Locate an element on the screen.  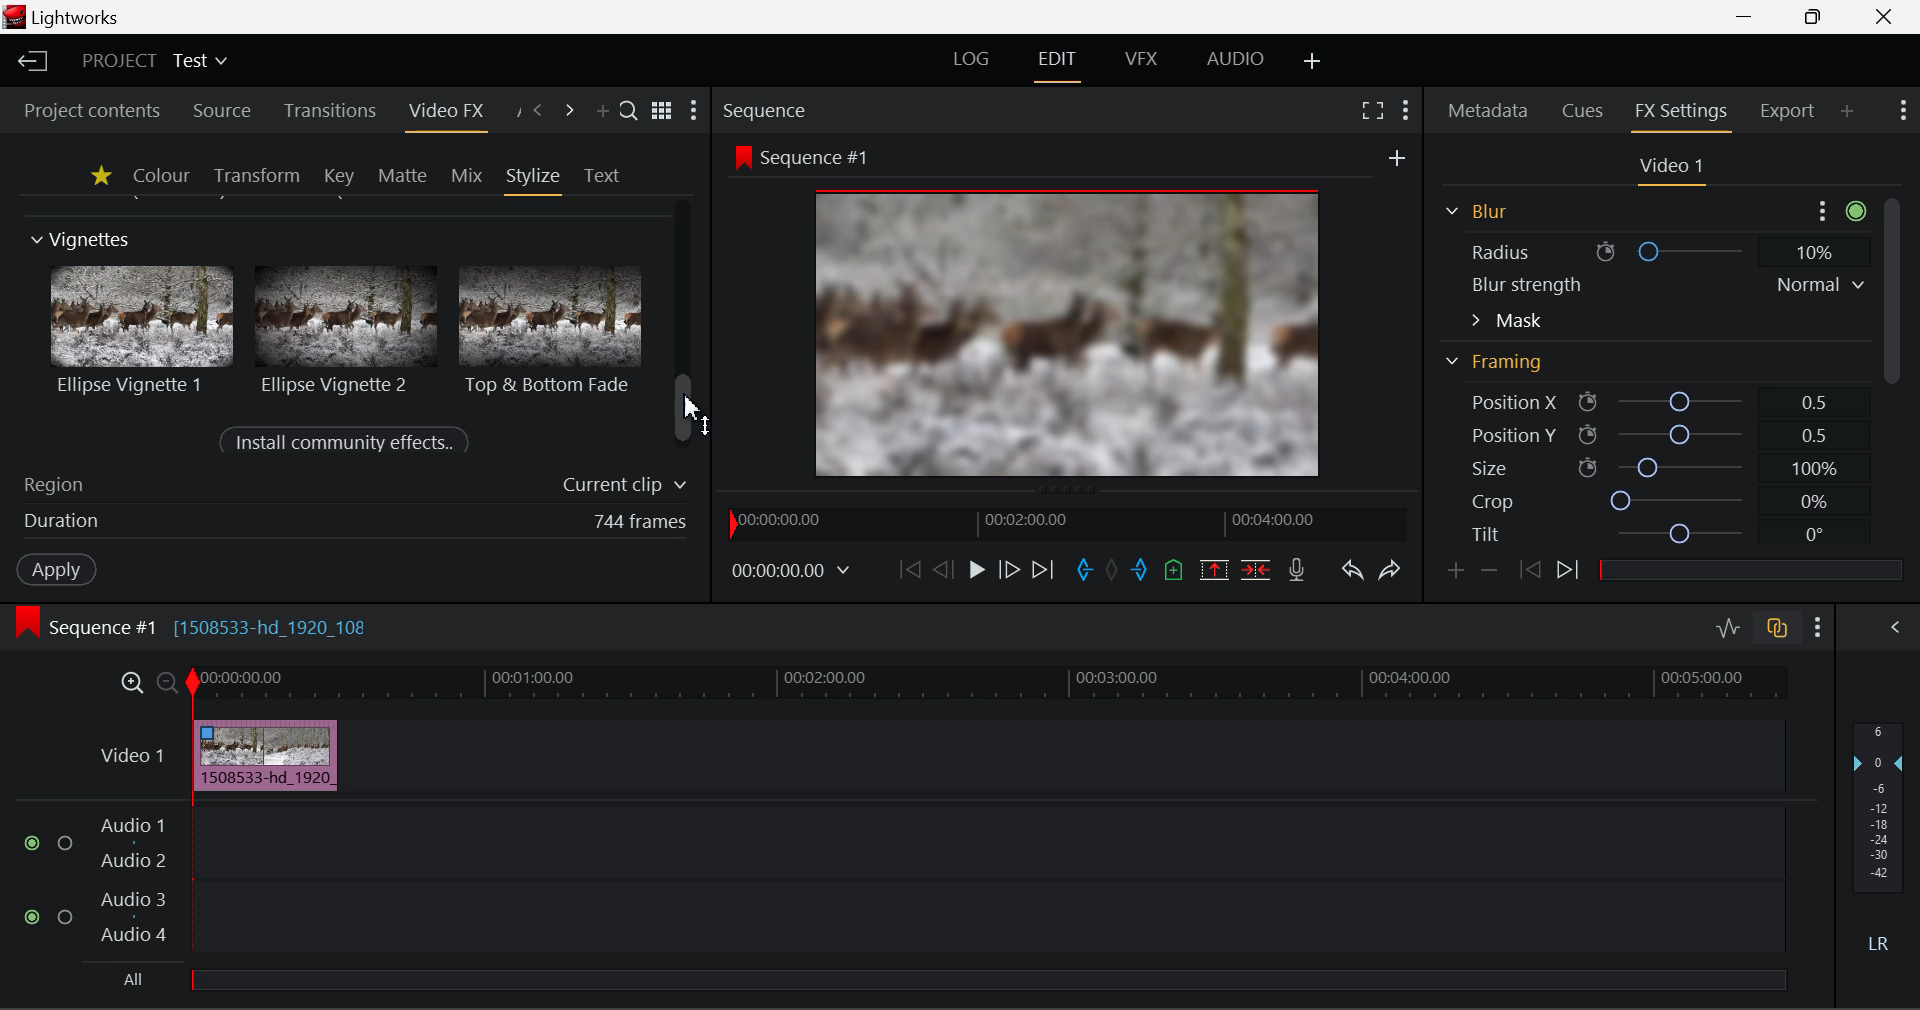
To End is located at coordinates (1045, 567).